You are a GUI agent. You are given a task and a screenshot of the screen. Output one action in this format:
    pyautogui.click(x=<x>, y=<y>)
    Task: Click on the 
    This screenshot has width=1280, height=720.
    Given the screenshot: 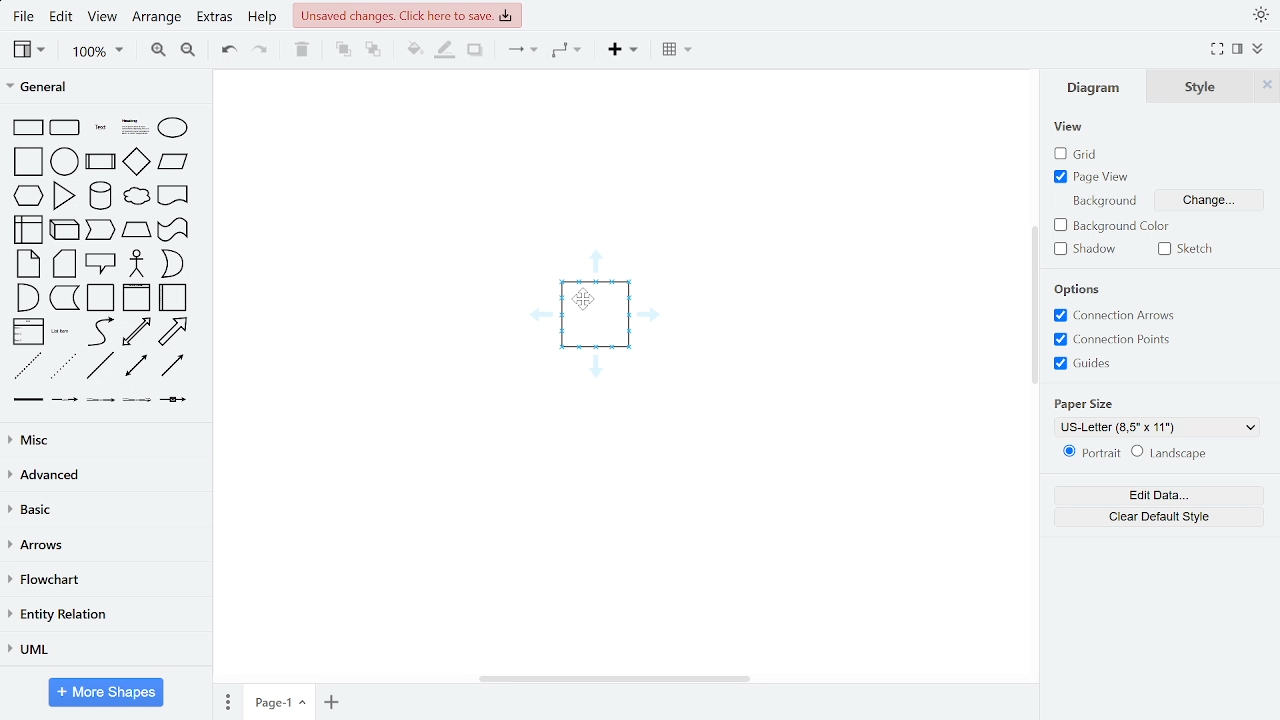 What is the action you would take?
    pyautogui.click(x=100, y=400)
    